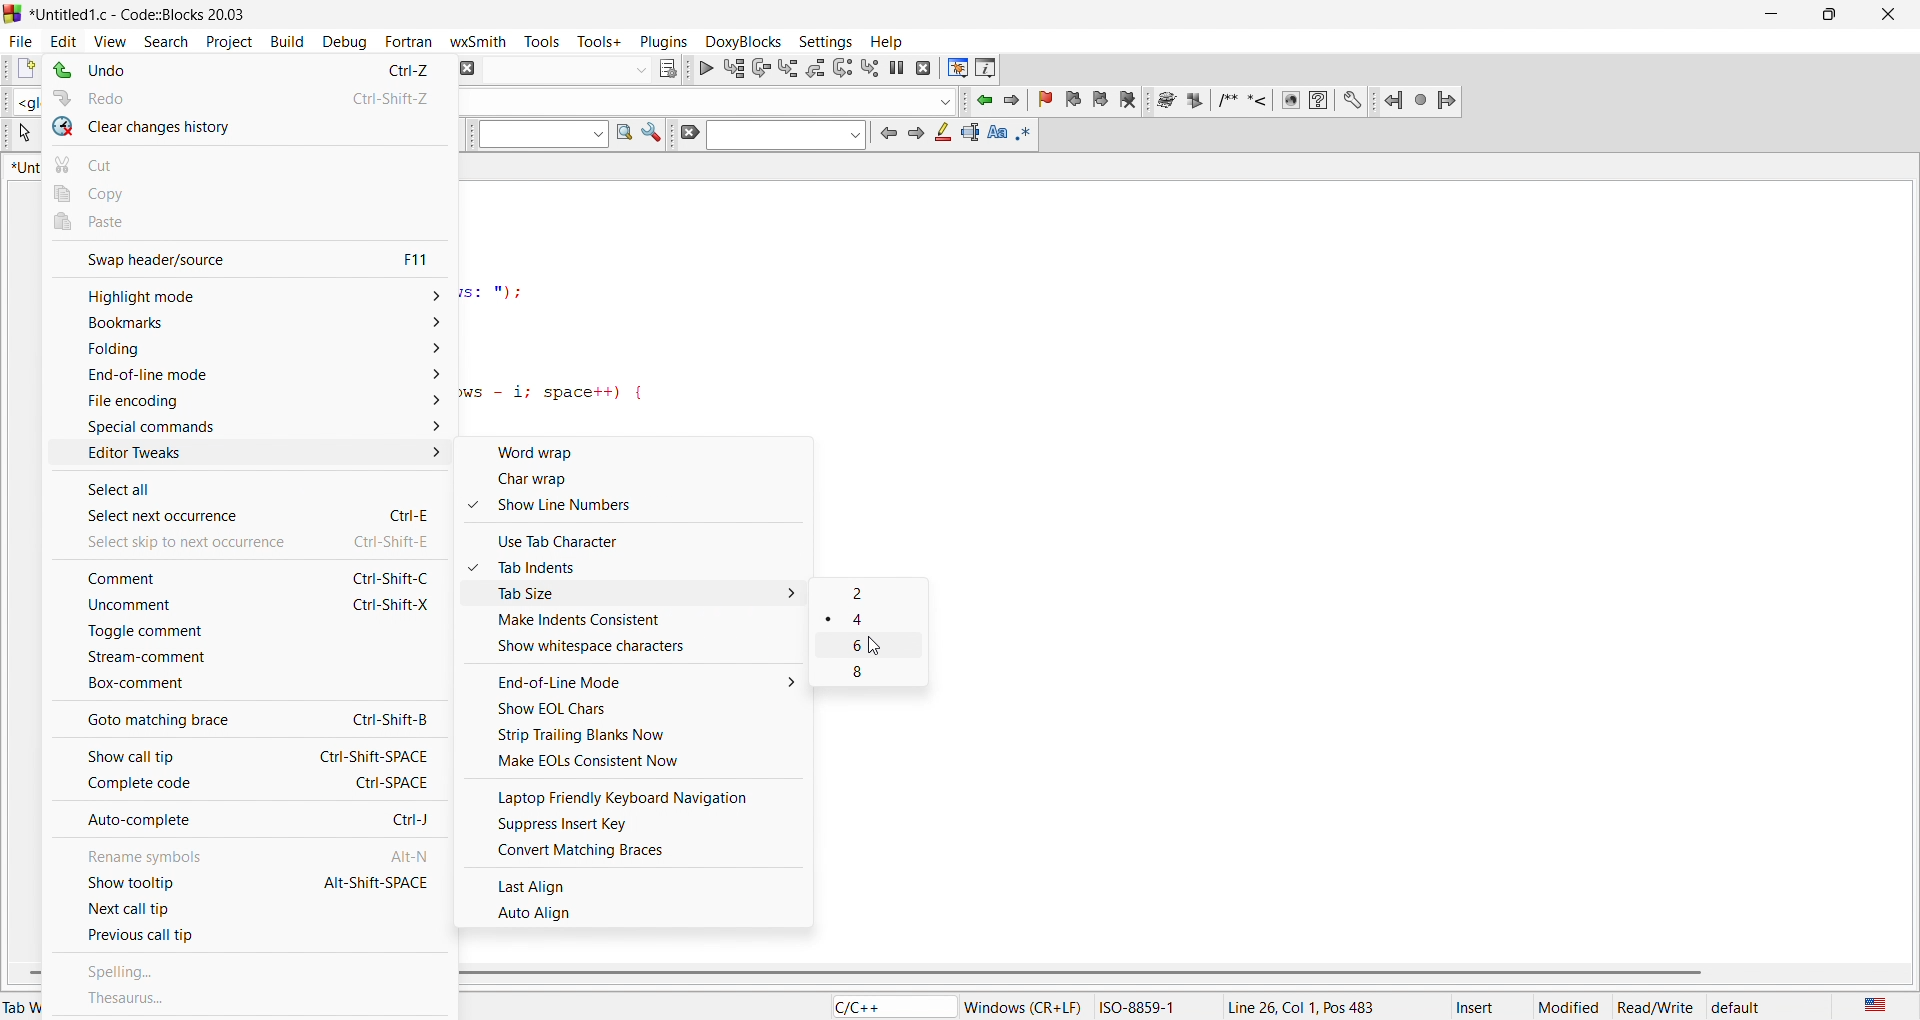  What do you see at coordinates (244, 405) in the screenshot?
I see `file encoding ` at bounding box center [244, 405].